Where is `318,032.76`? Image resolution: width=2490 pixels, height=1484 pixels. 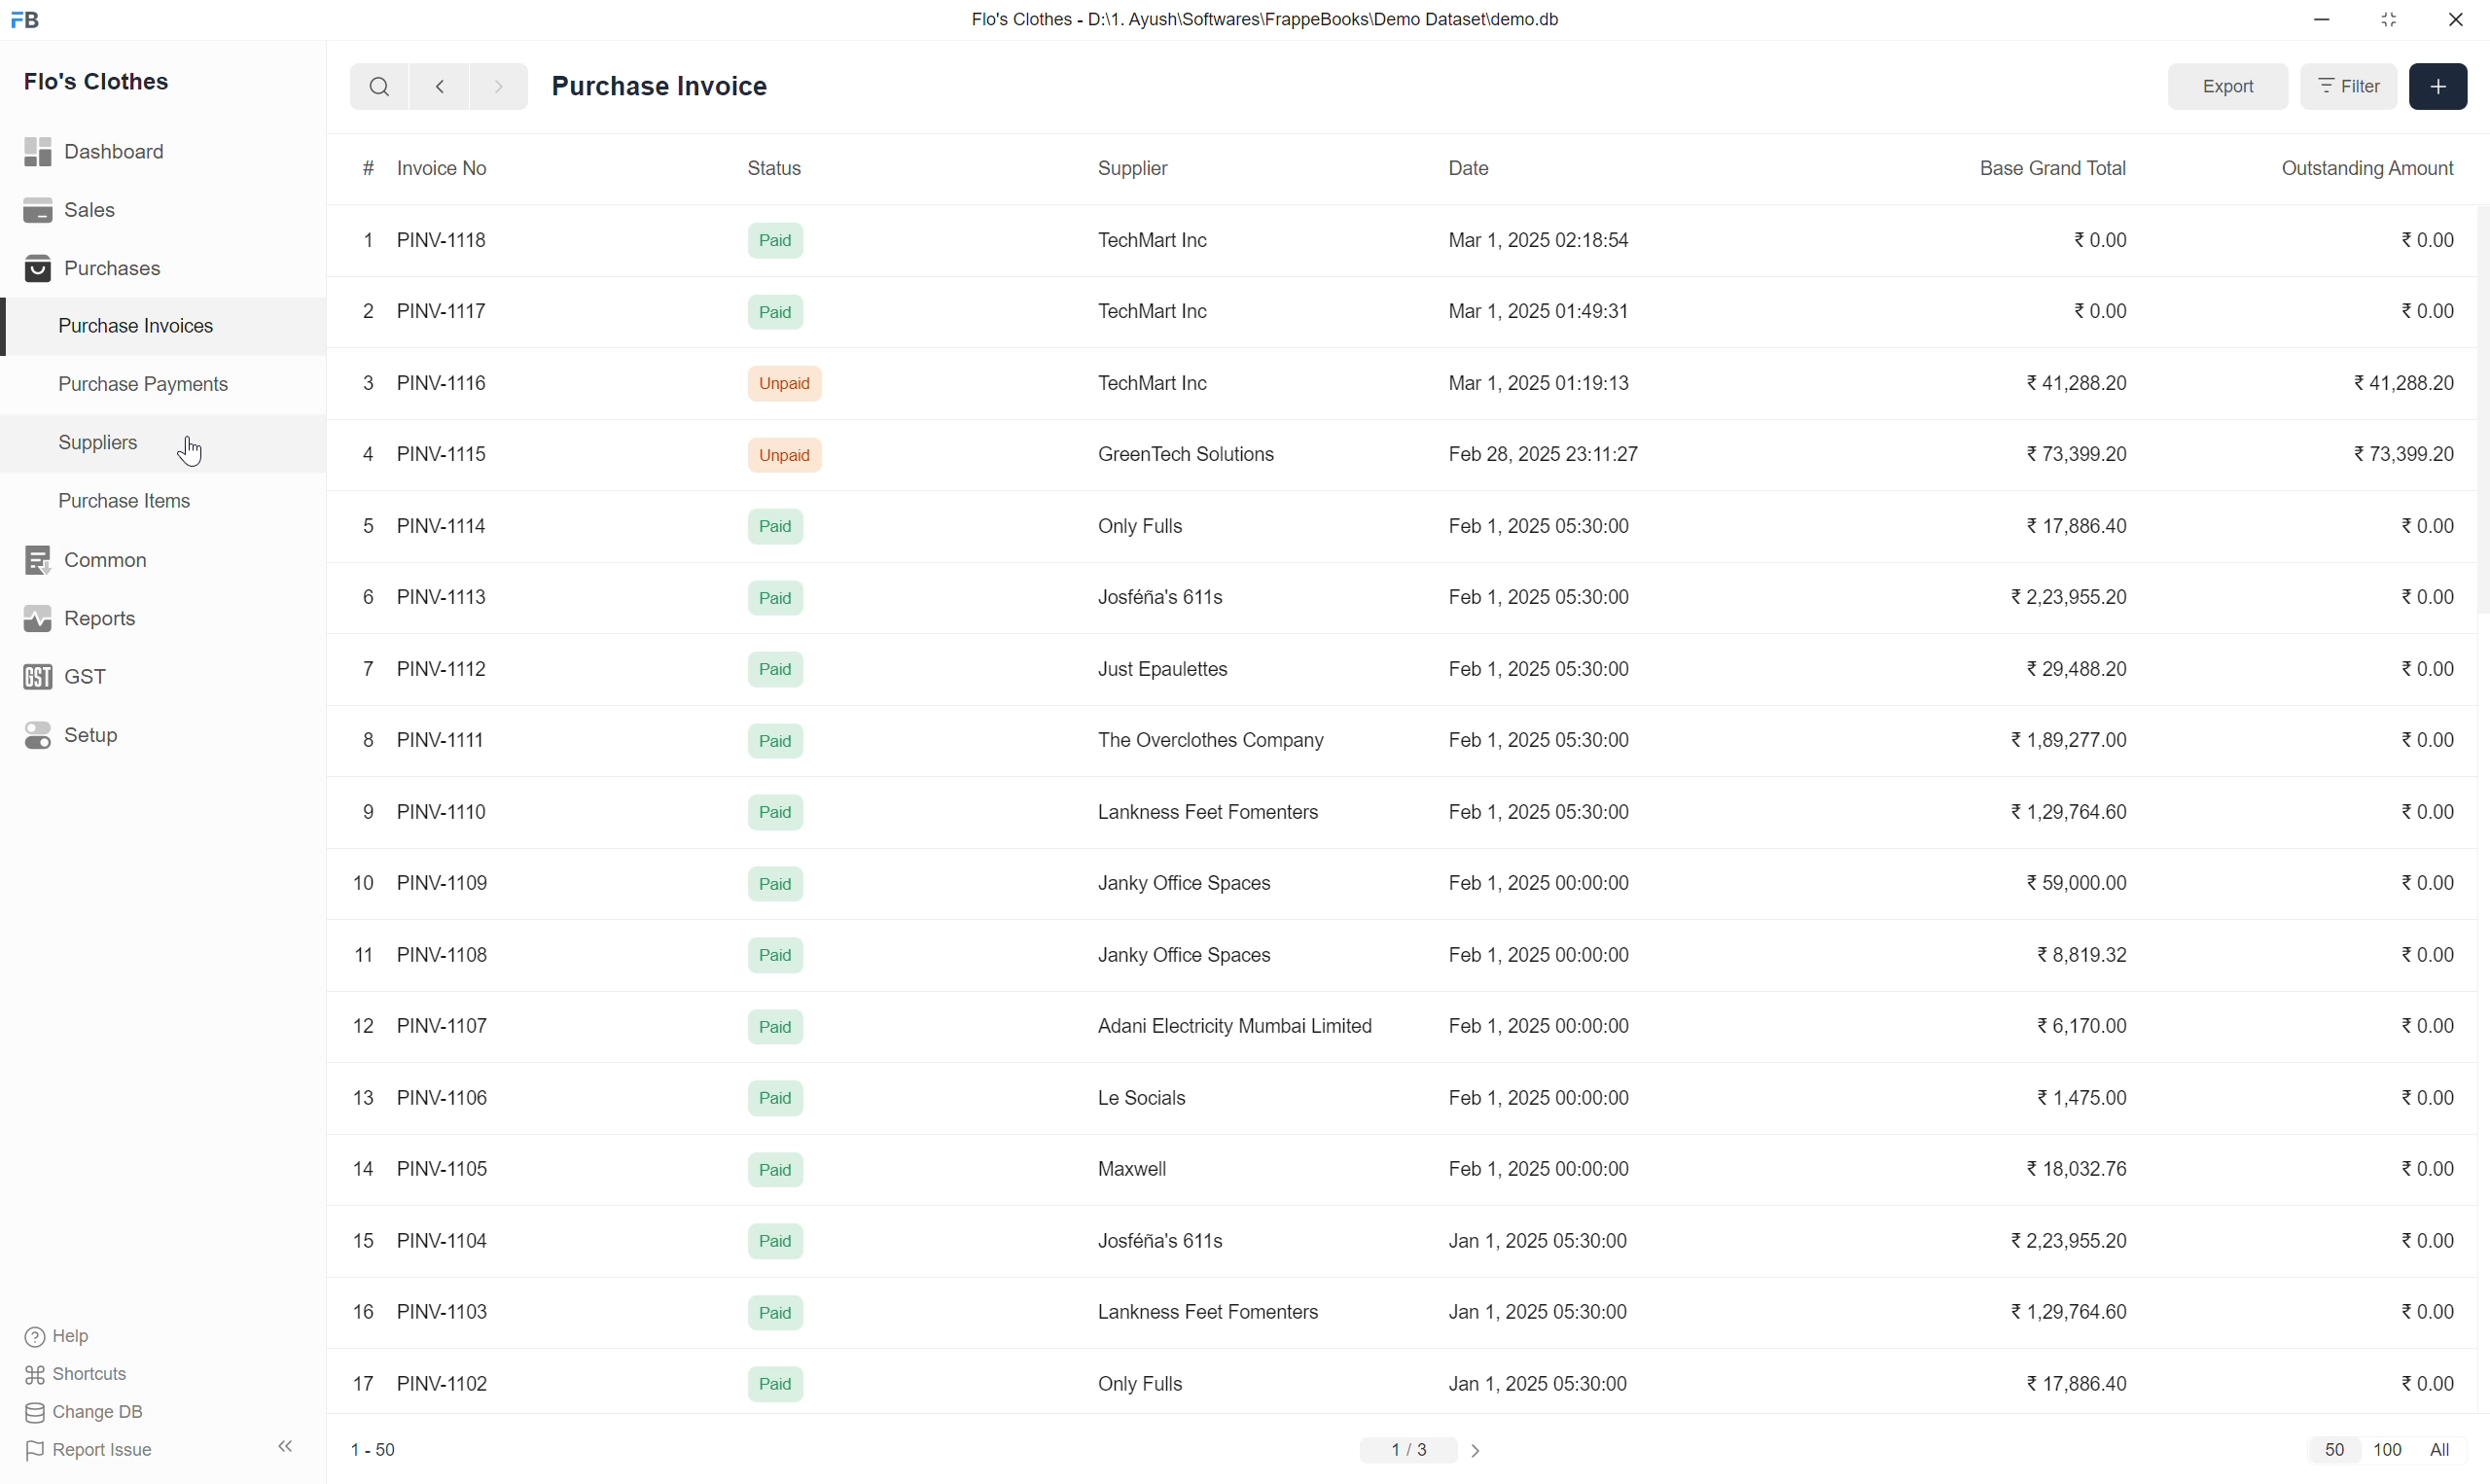
318,032.76 is located at coordinates (2080, 1169).